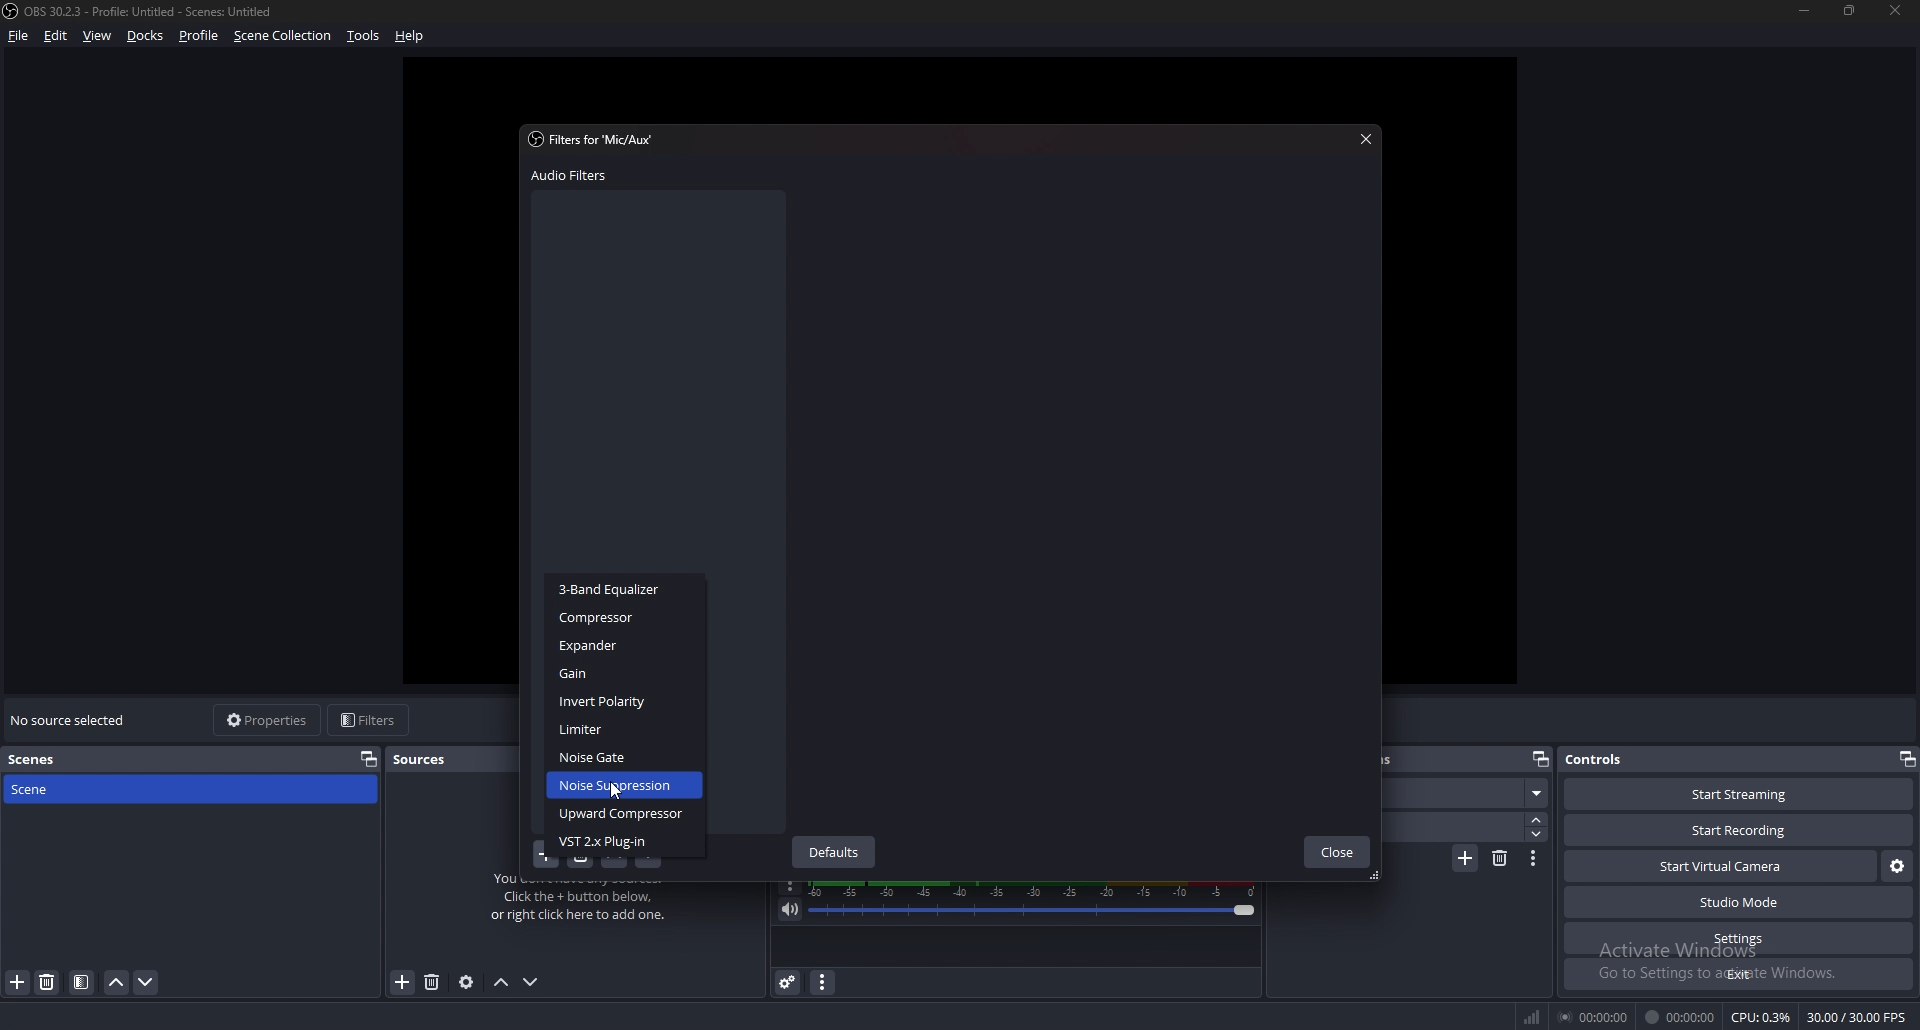  What do you see at coordinates (116, 983) in the screenshot?
I see `move scene up` at bounding box center [116, 983].